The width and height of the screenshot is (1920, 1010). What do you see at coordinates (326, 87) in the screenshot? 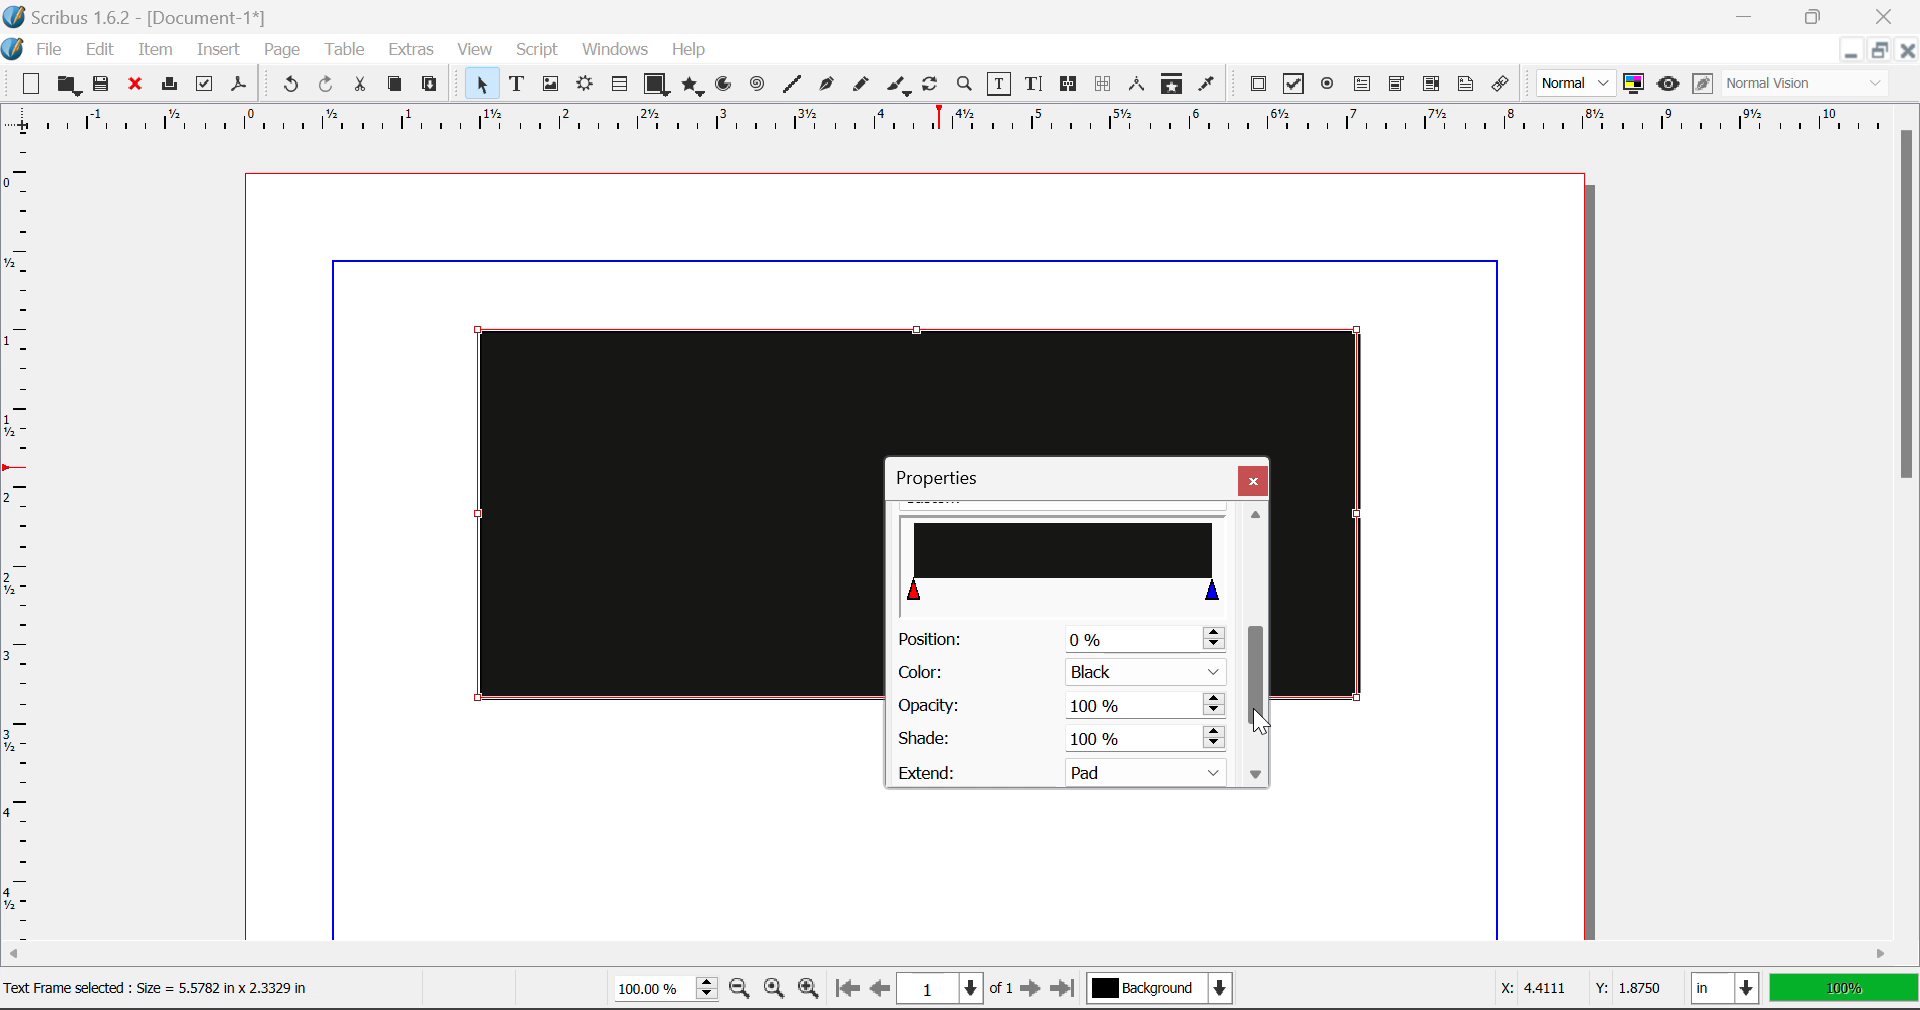
I see `Redo` at bounding box center [326, 87].